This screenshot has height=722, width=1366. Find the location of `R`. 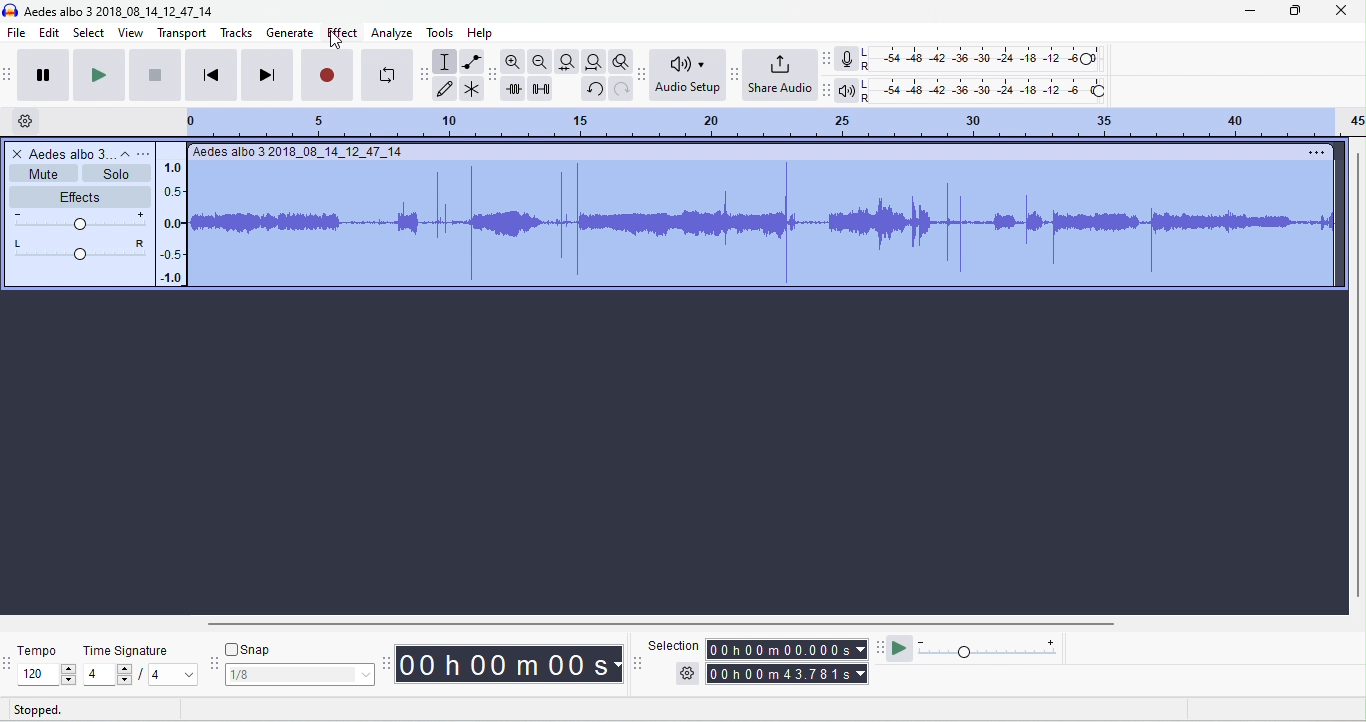

R is located at coordinates (867, 98).